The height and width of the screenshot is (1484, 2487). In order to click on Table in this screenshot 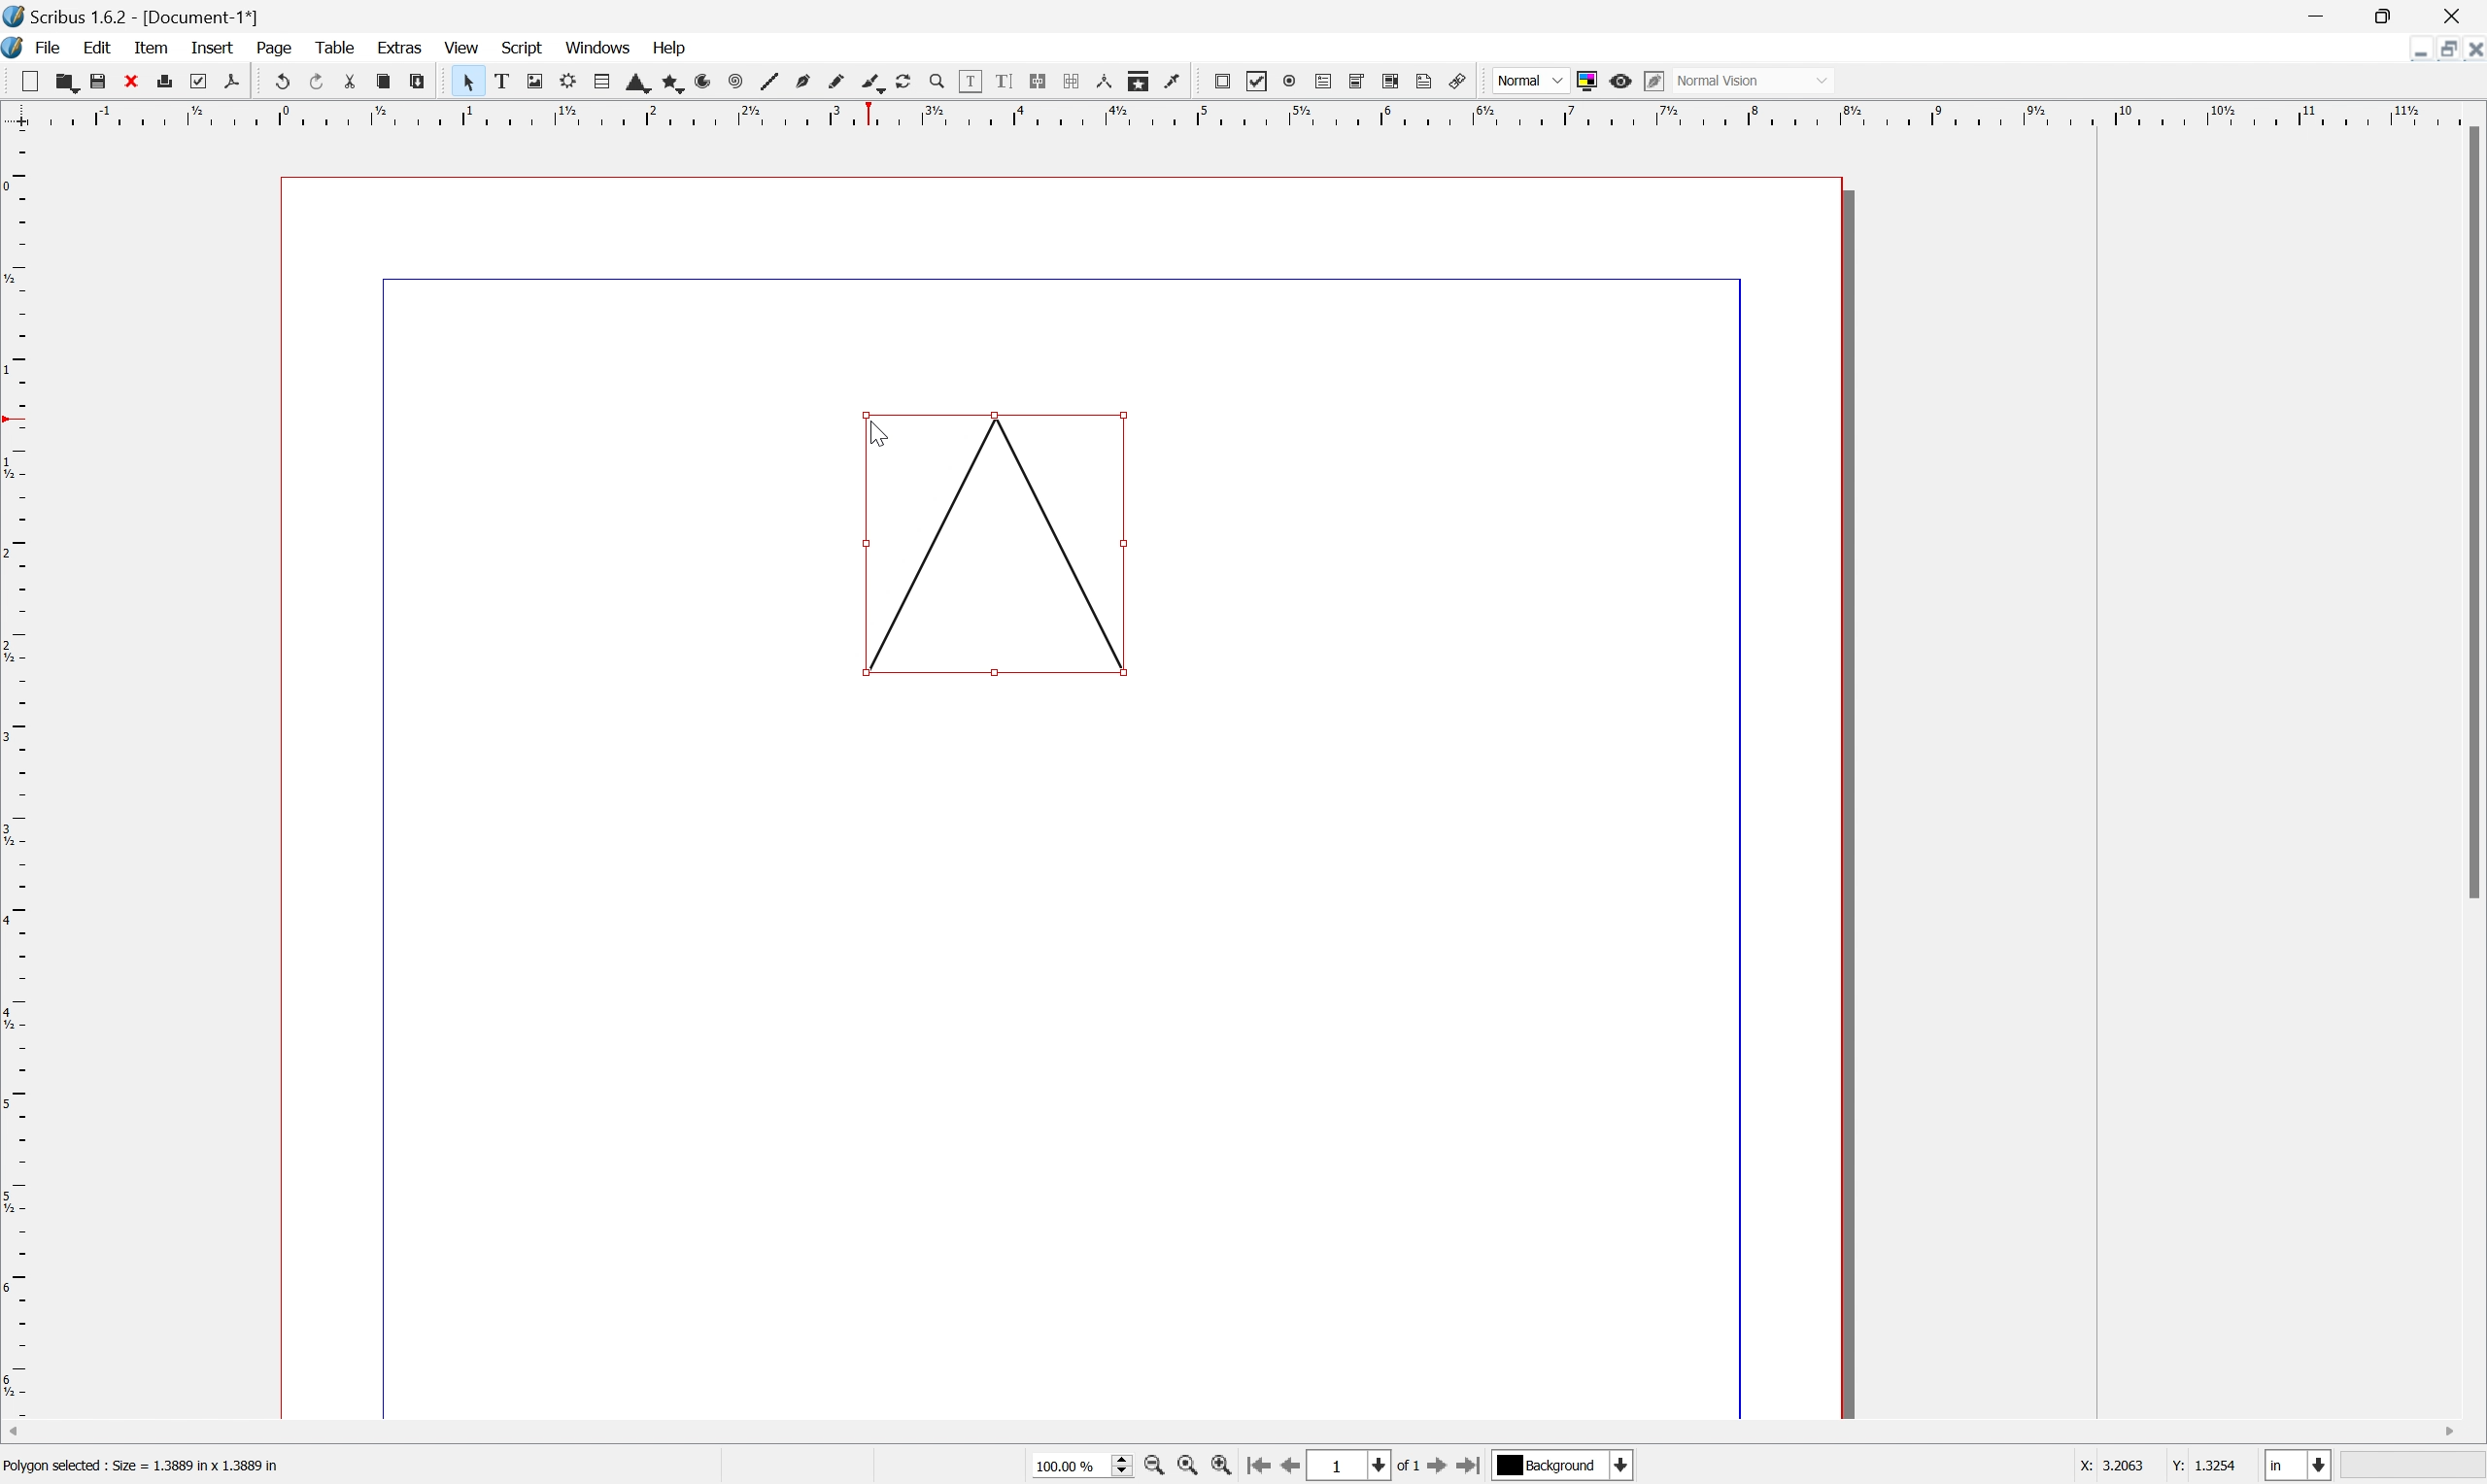, I will do `click(336, 48)`.